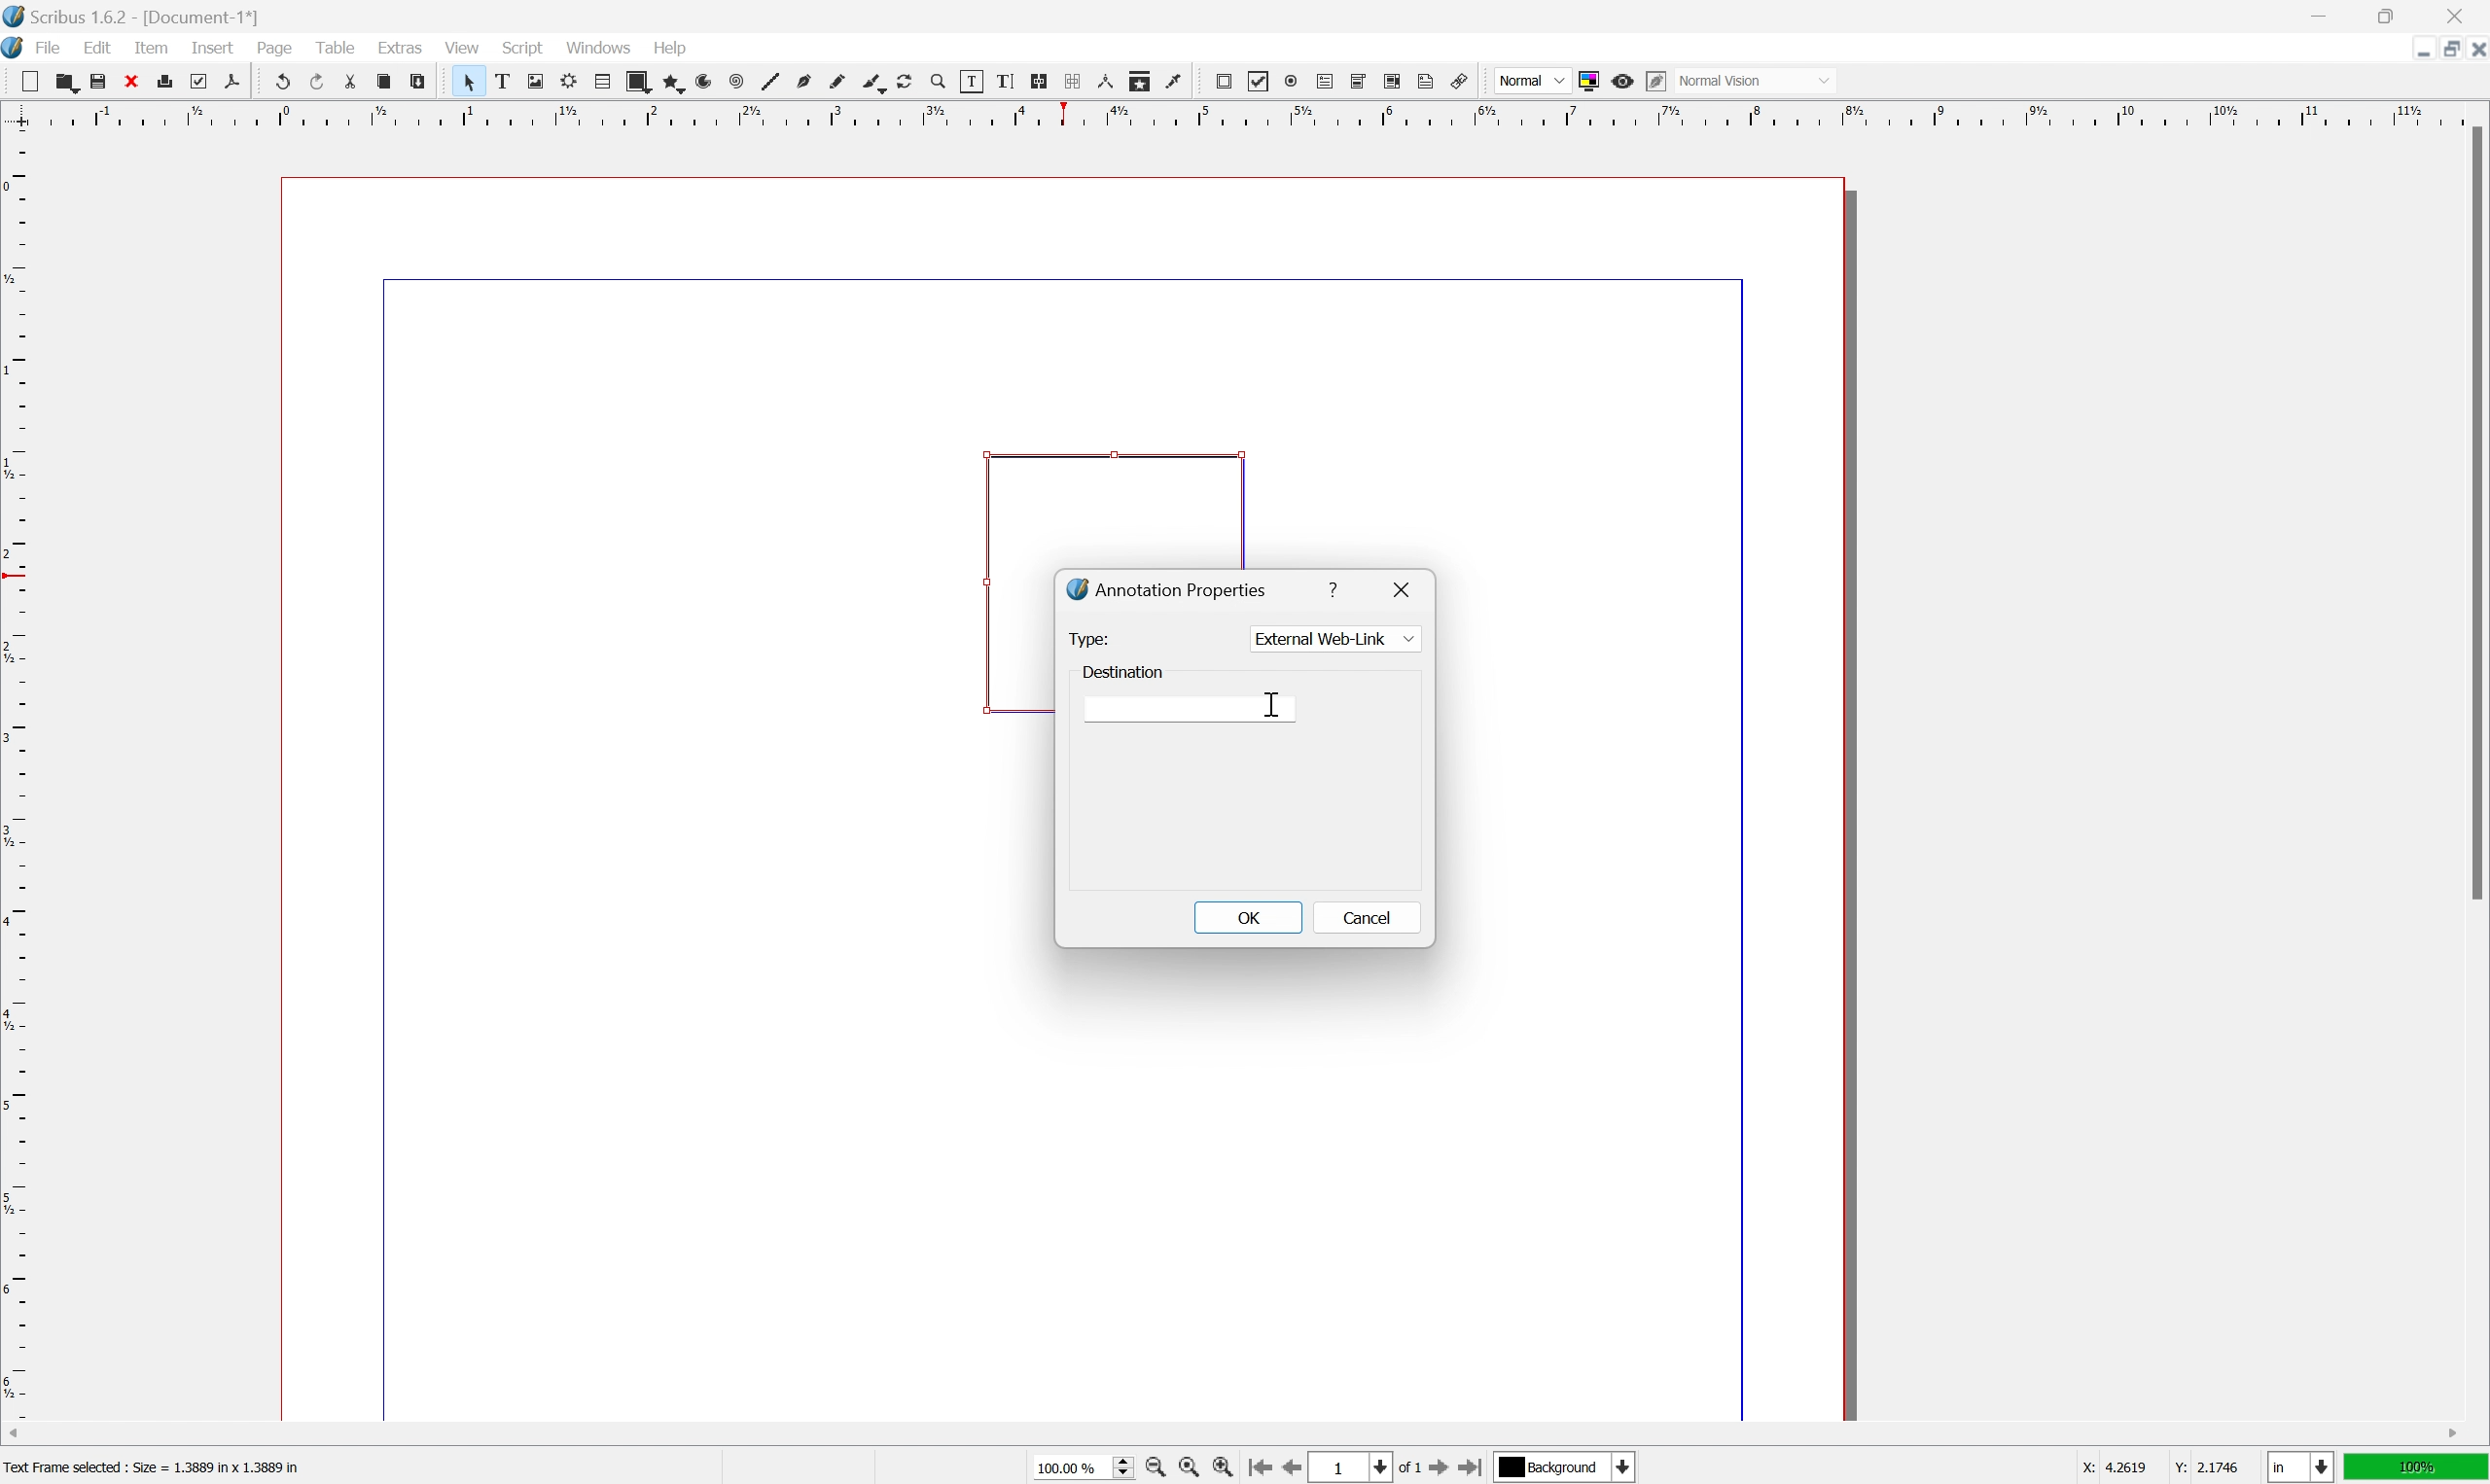 This screenshot has width=2490, height=1484. What do you see at coordinates (873, 81) in the screenshot?
I see `calligraphy line` at bounding box center [873, 81].